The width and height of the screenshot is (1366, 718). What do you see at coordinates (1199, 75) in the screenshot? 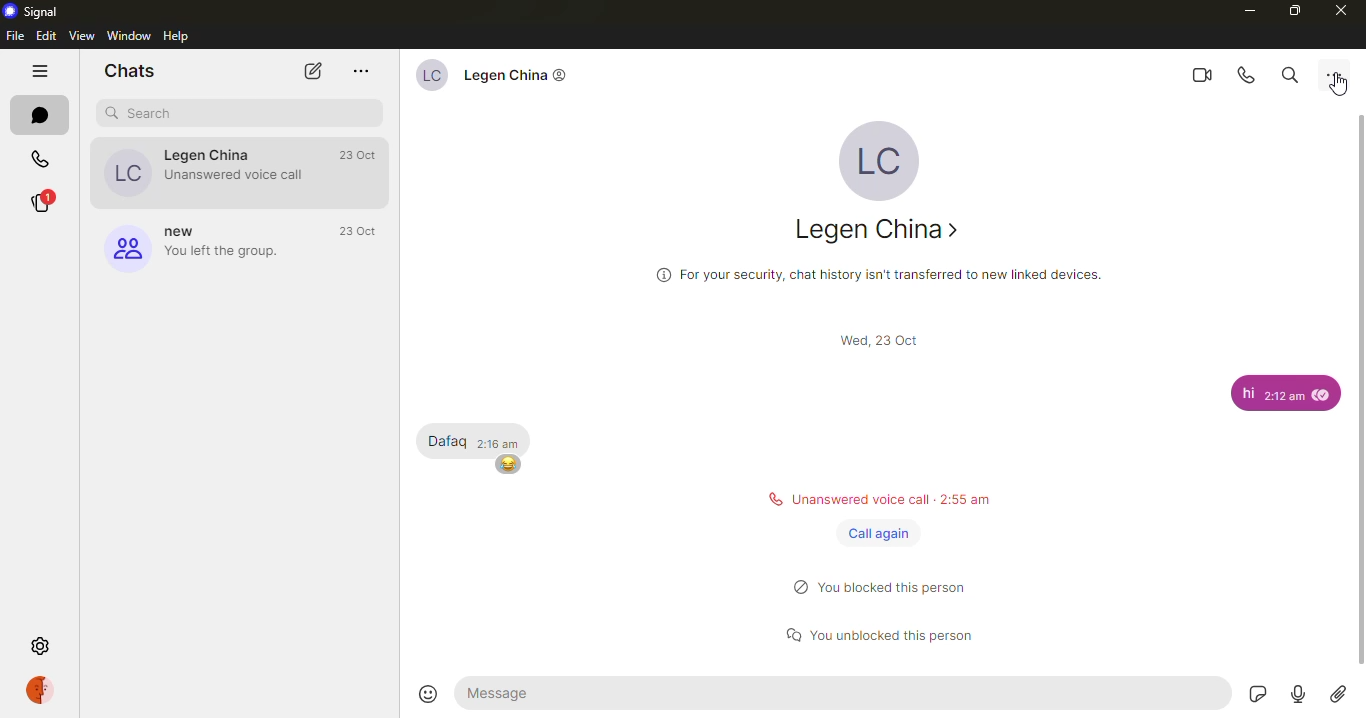
I see `video call` at bounding box center [1199, 75].